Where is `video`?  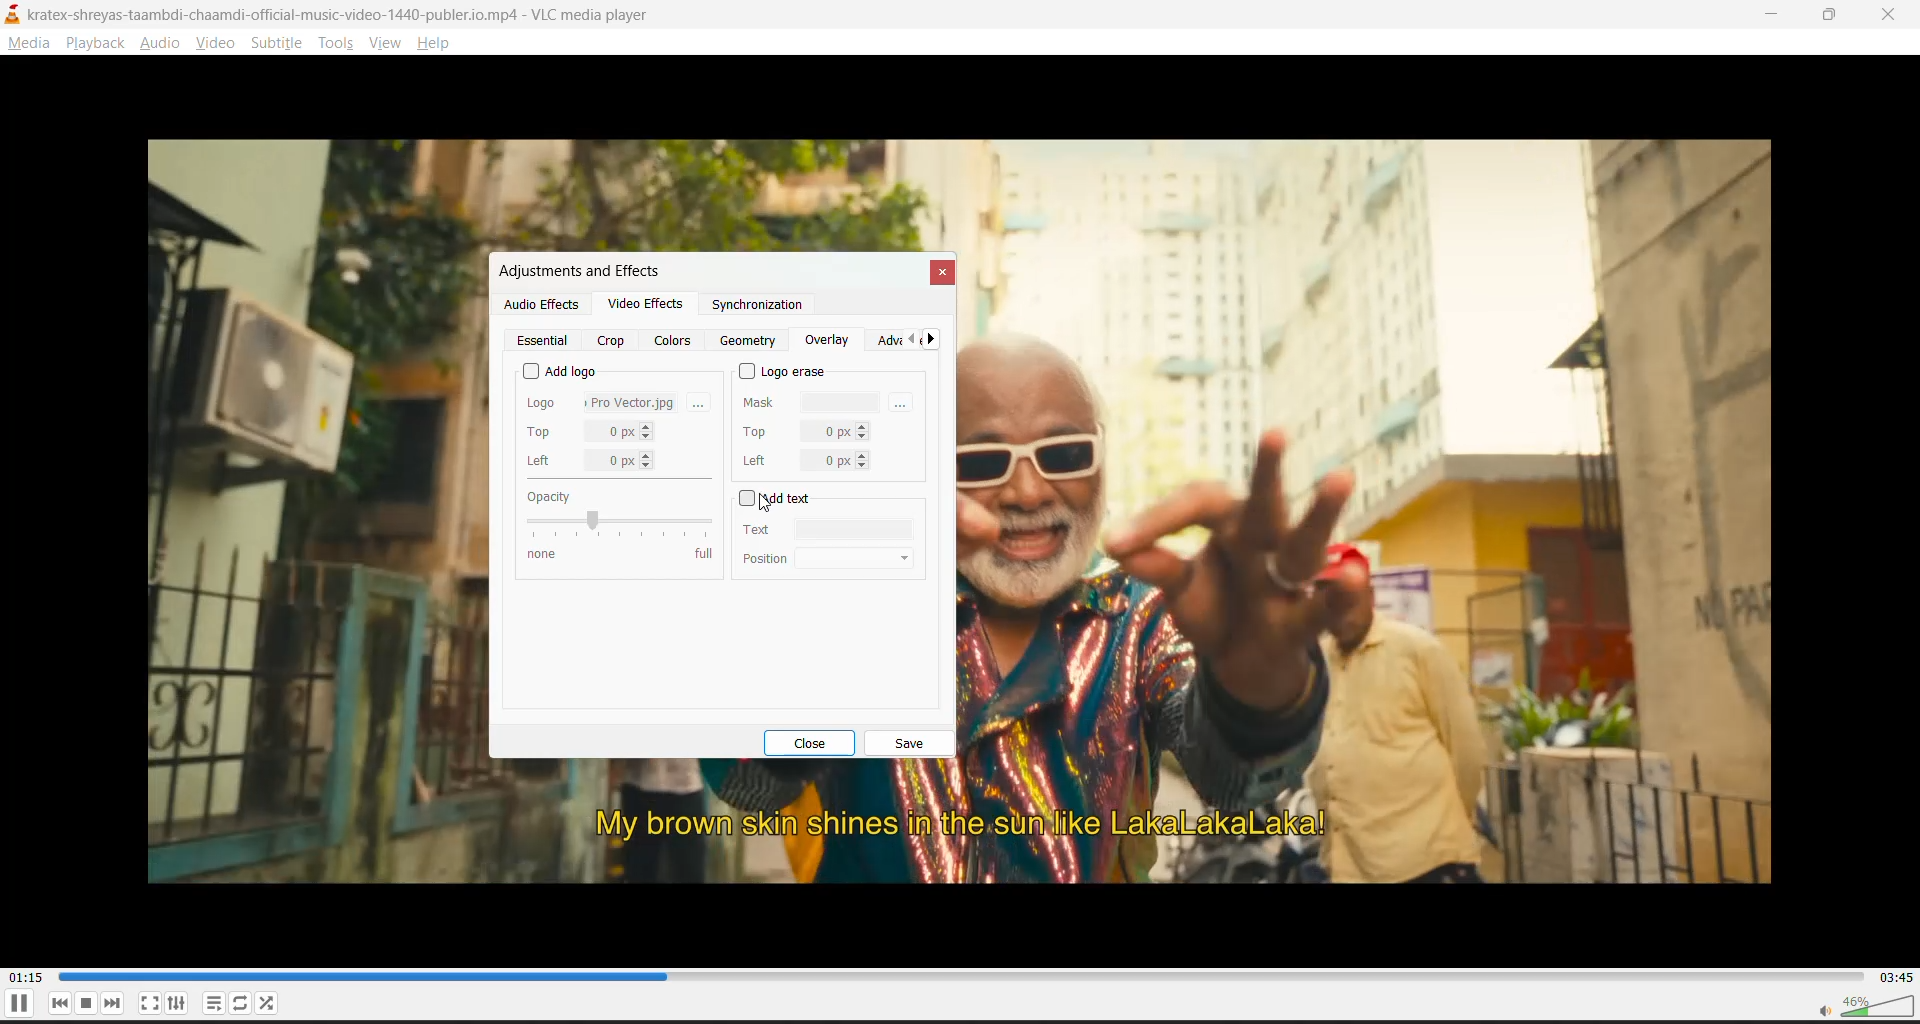 video is located at coordinates (219, 46).